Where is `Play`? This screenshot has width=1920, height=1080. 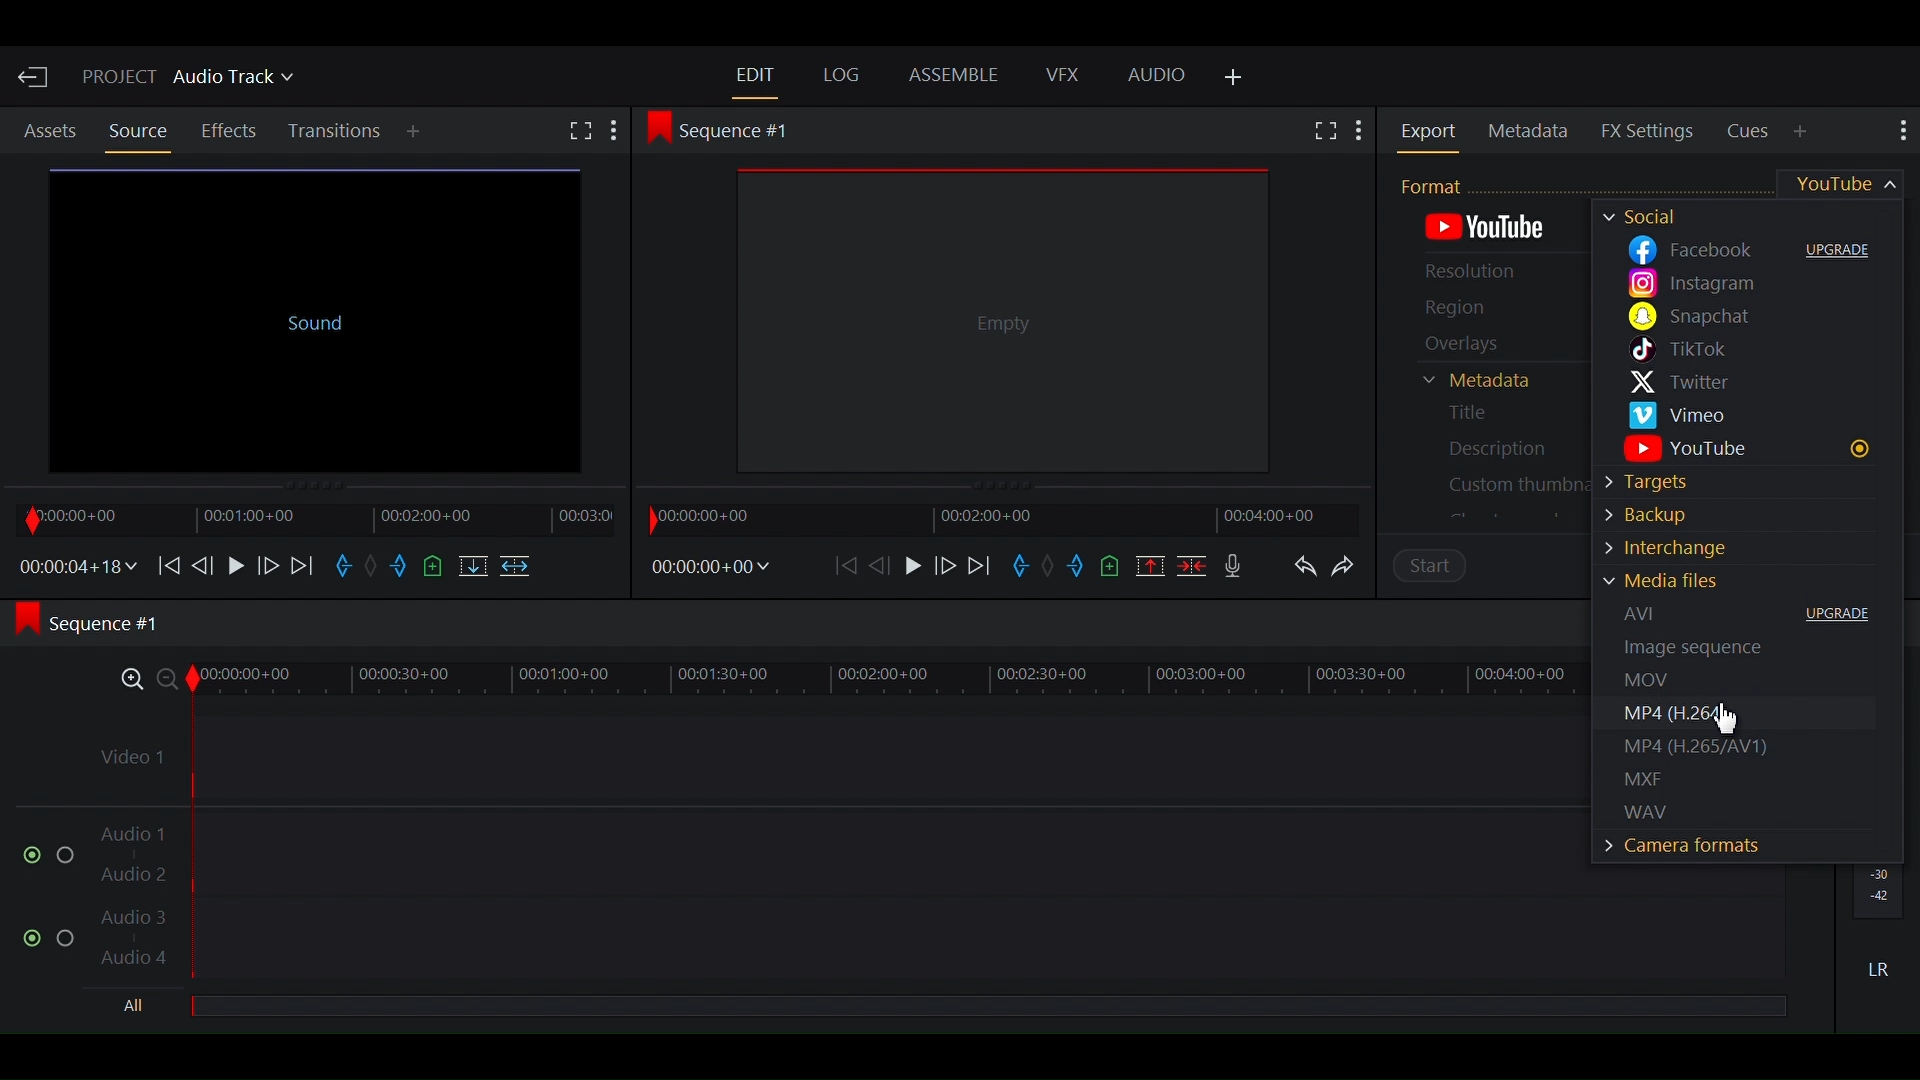
Play is located at coordinates (914, 565).